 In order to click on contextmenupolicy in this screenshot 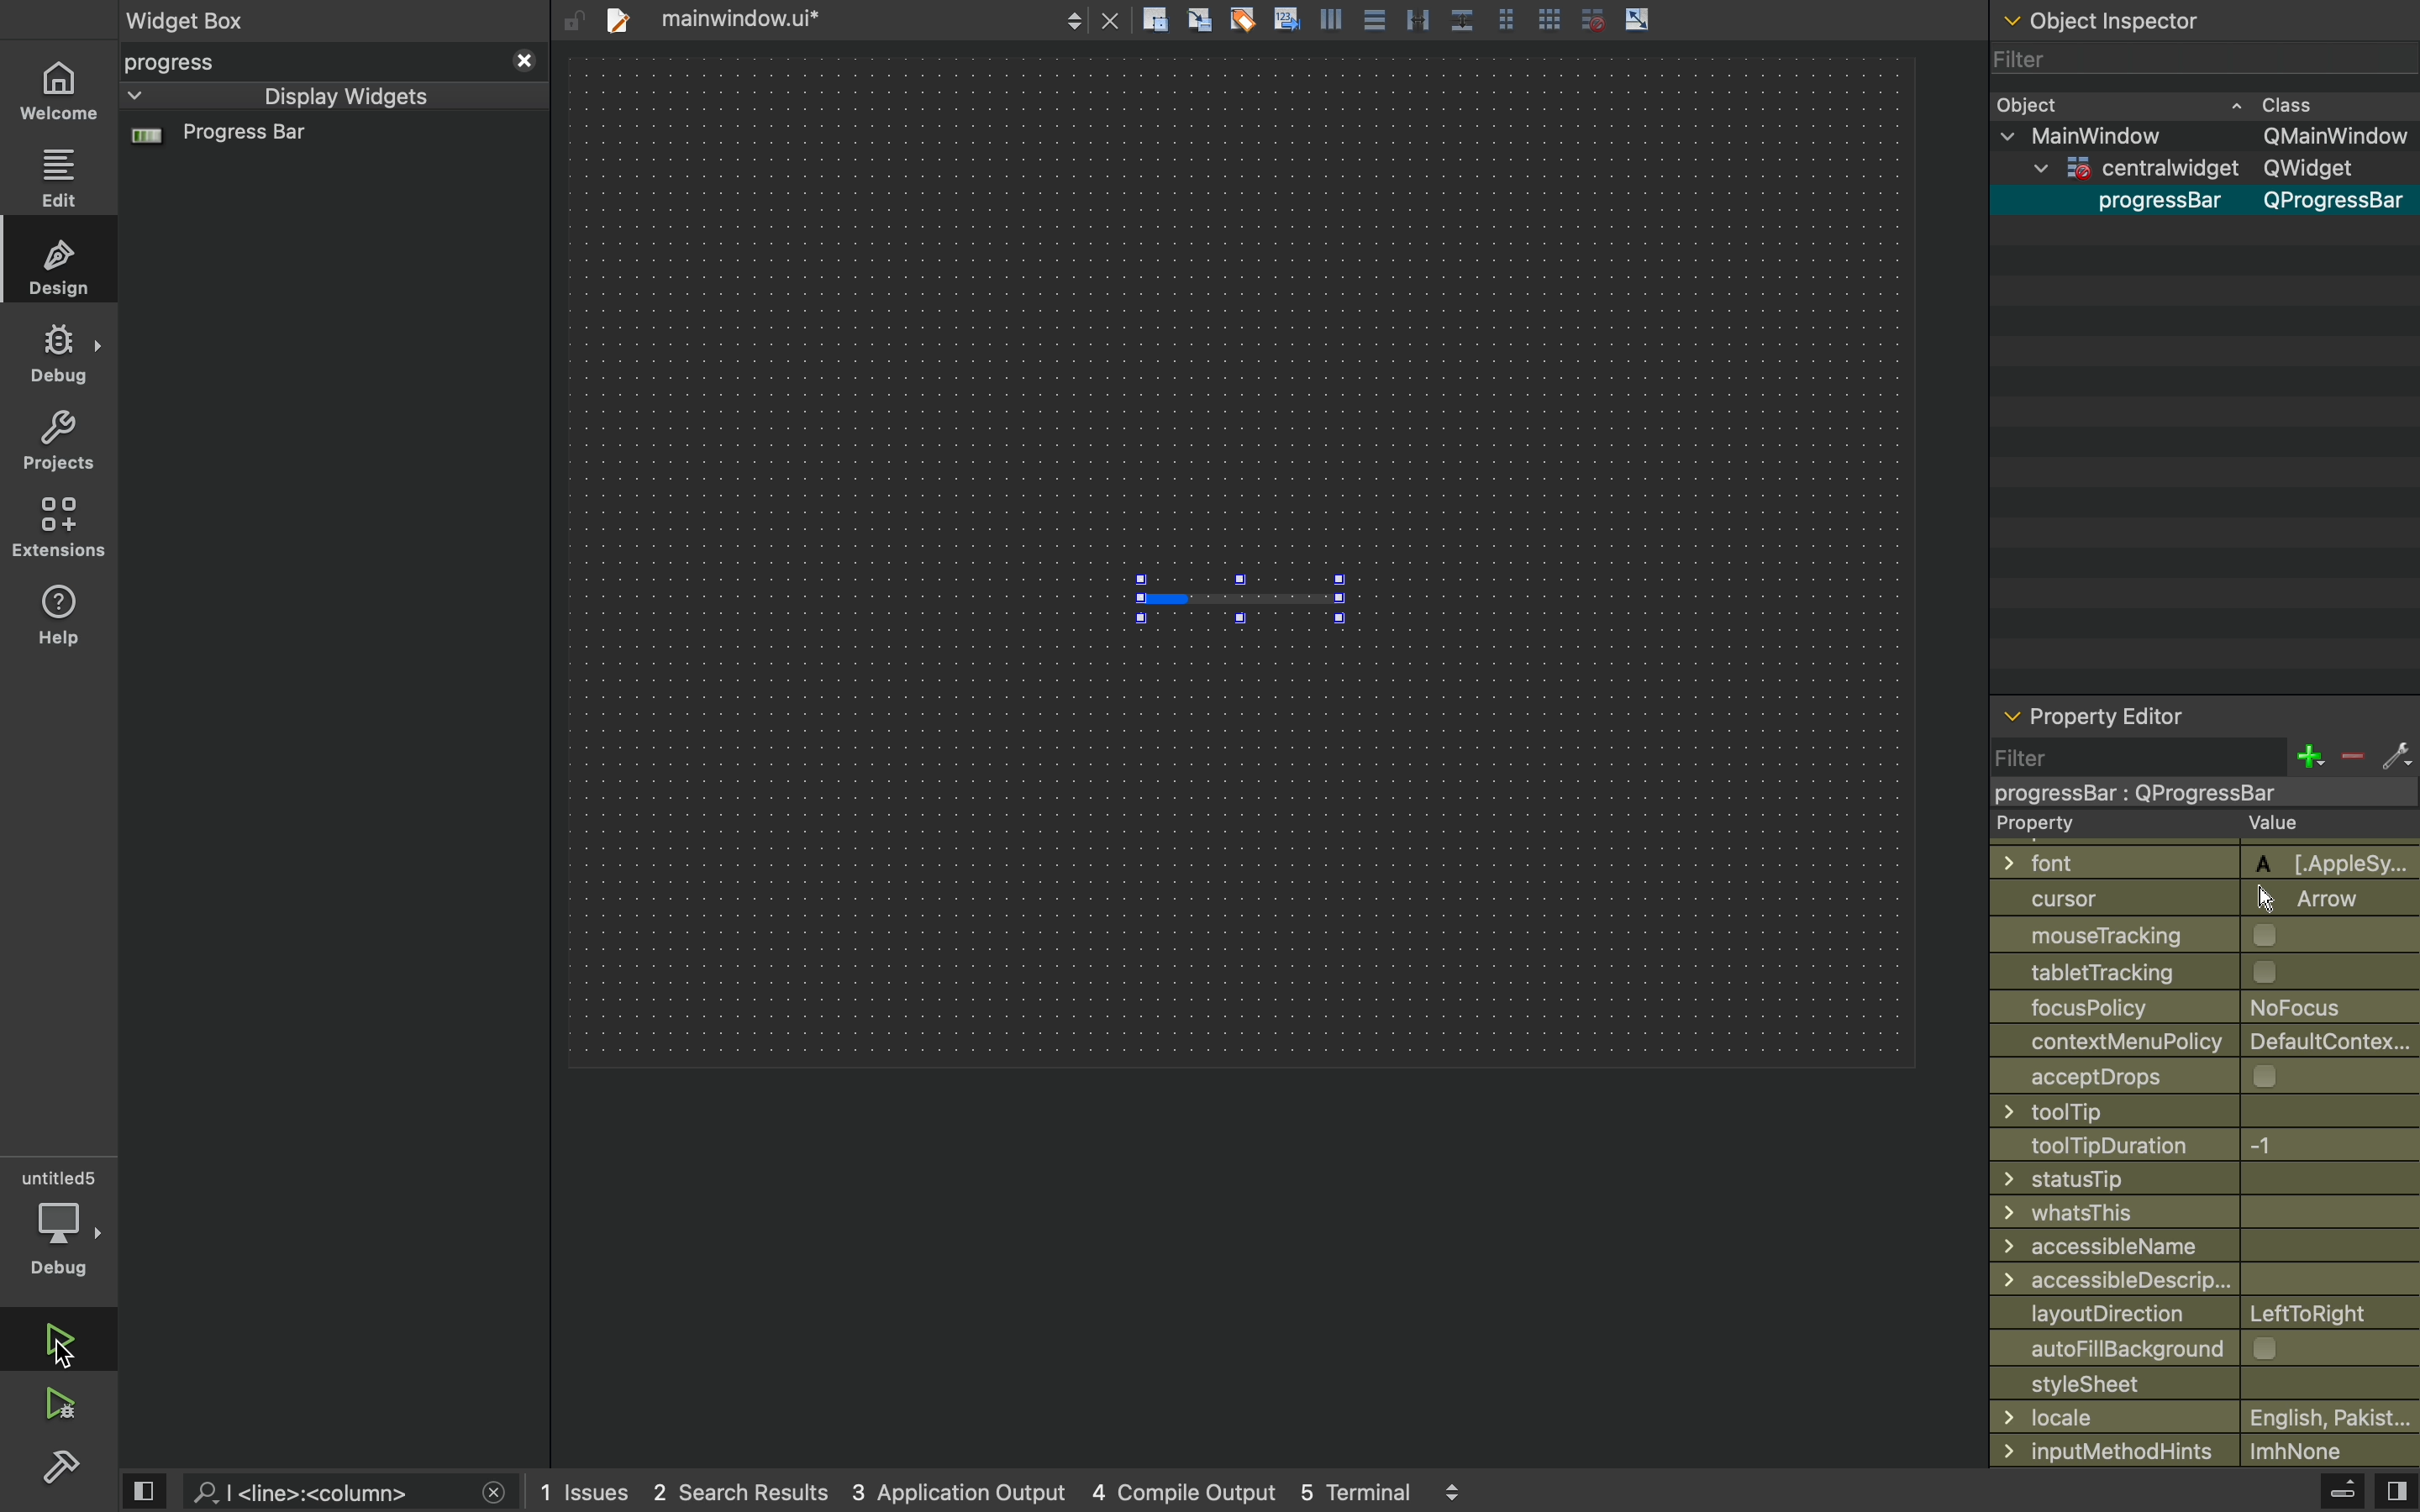, I will do `click(2207, 1040)`.